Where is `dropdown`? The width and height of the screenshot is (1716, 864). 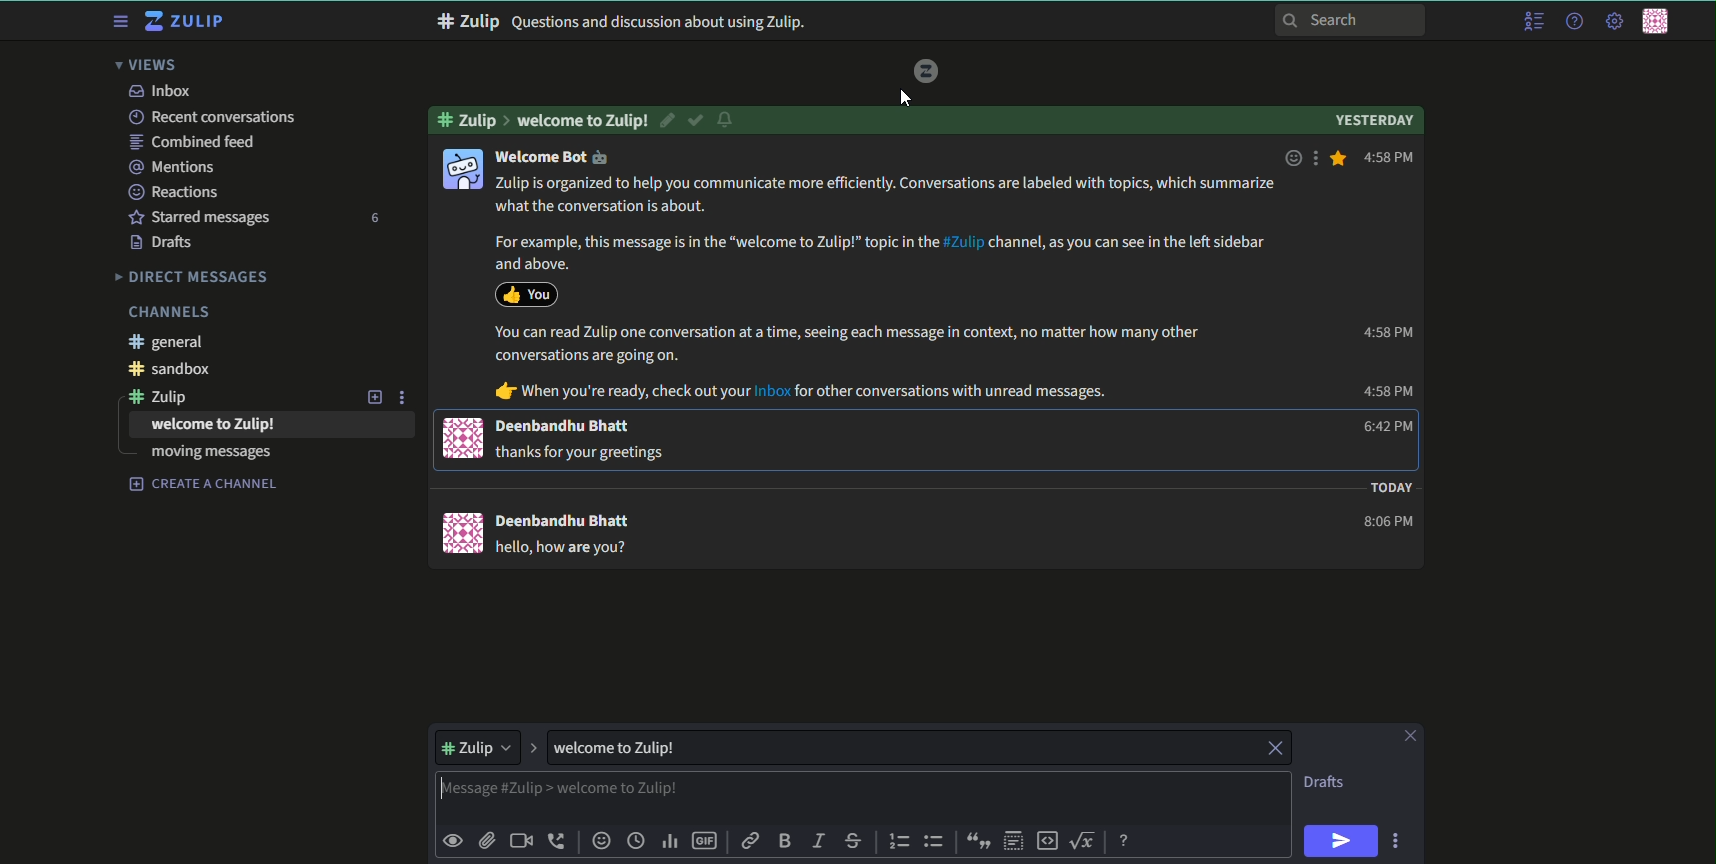
dropdown is located at coordinates (474, 745).